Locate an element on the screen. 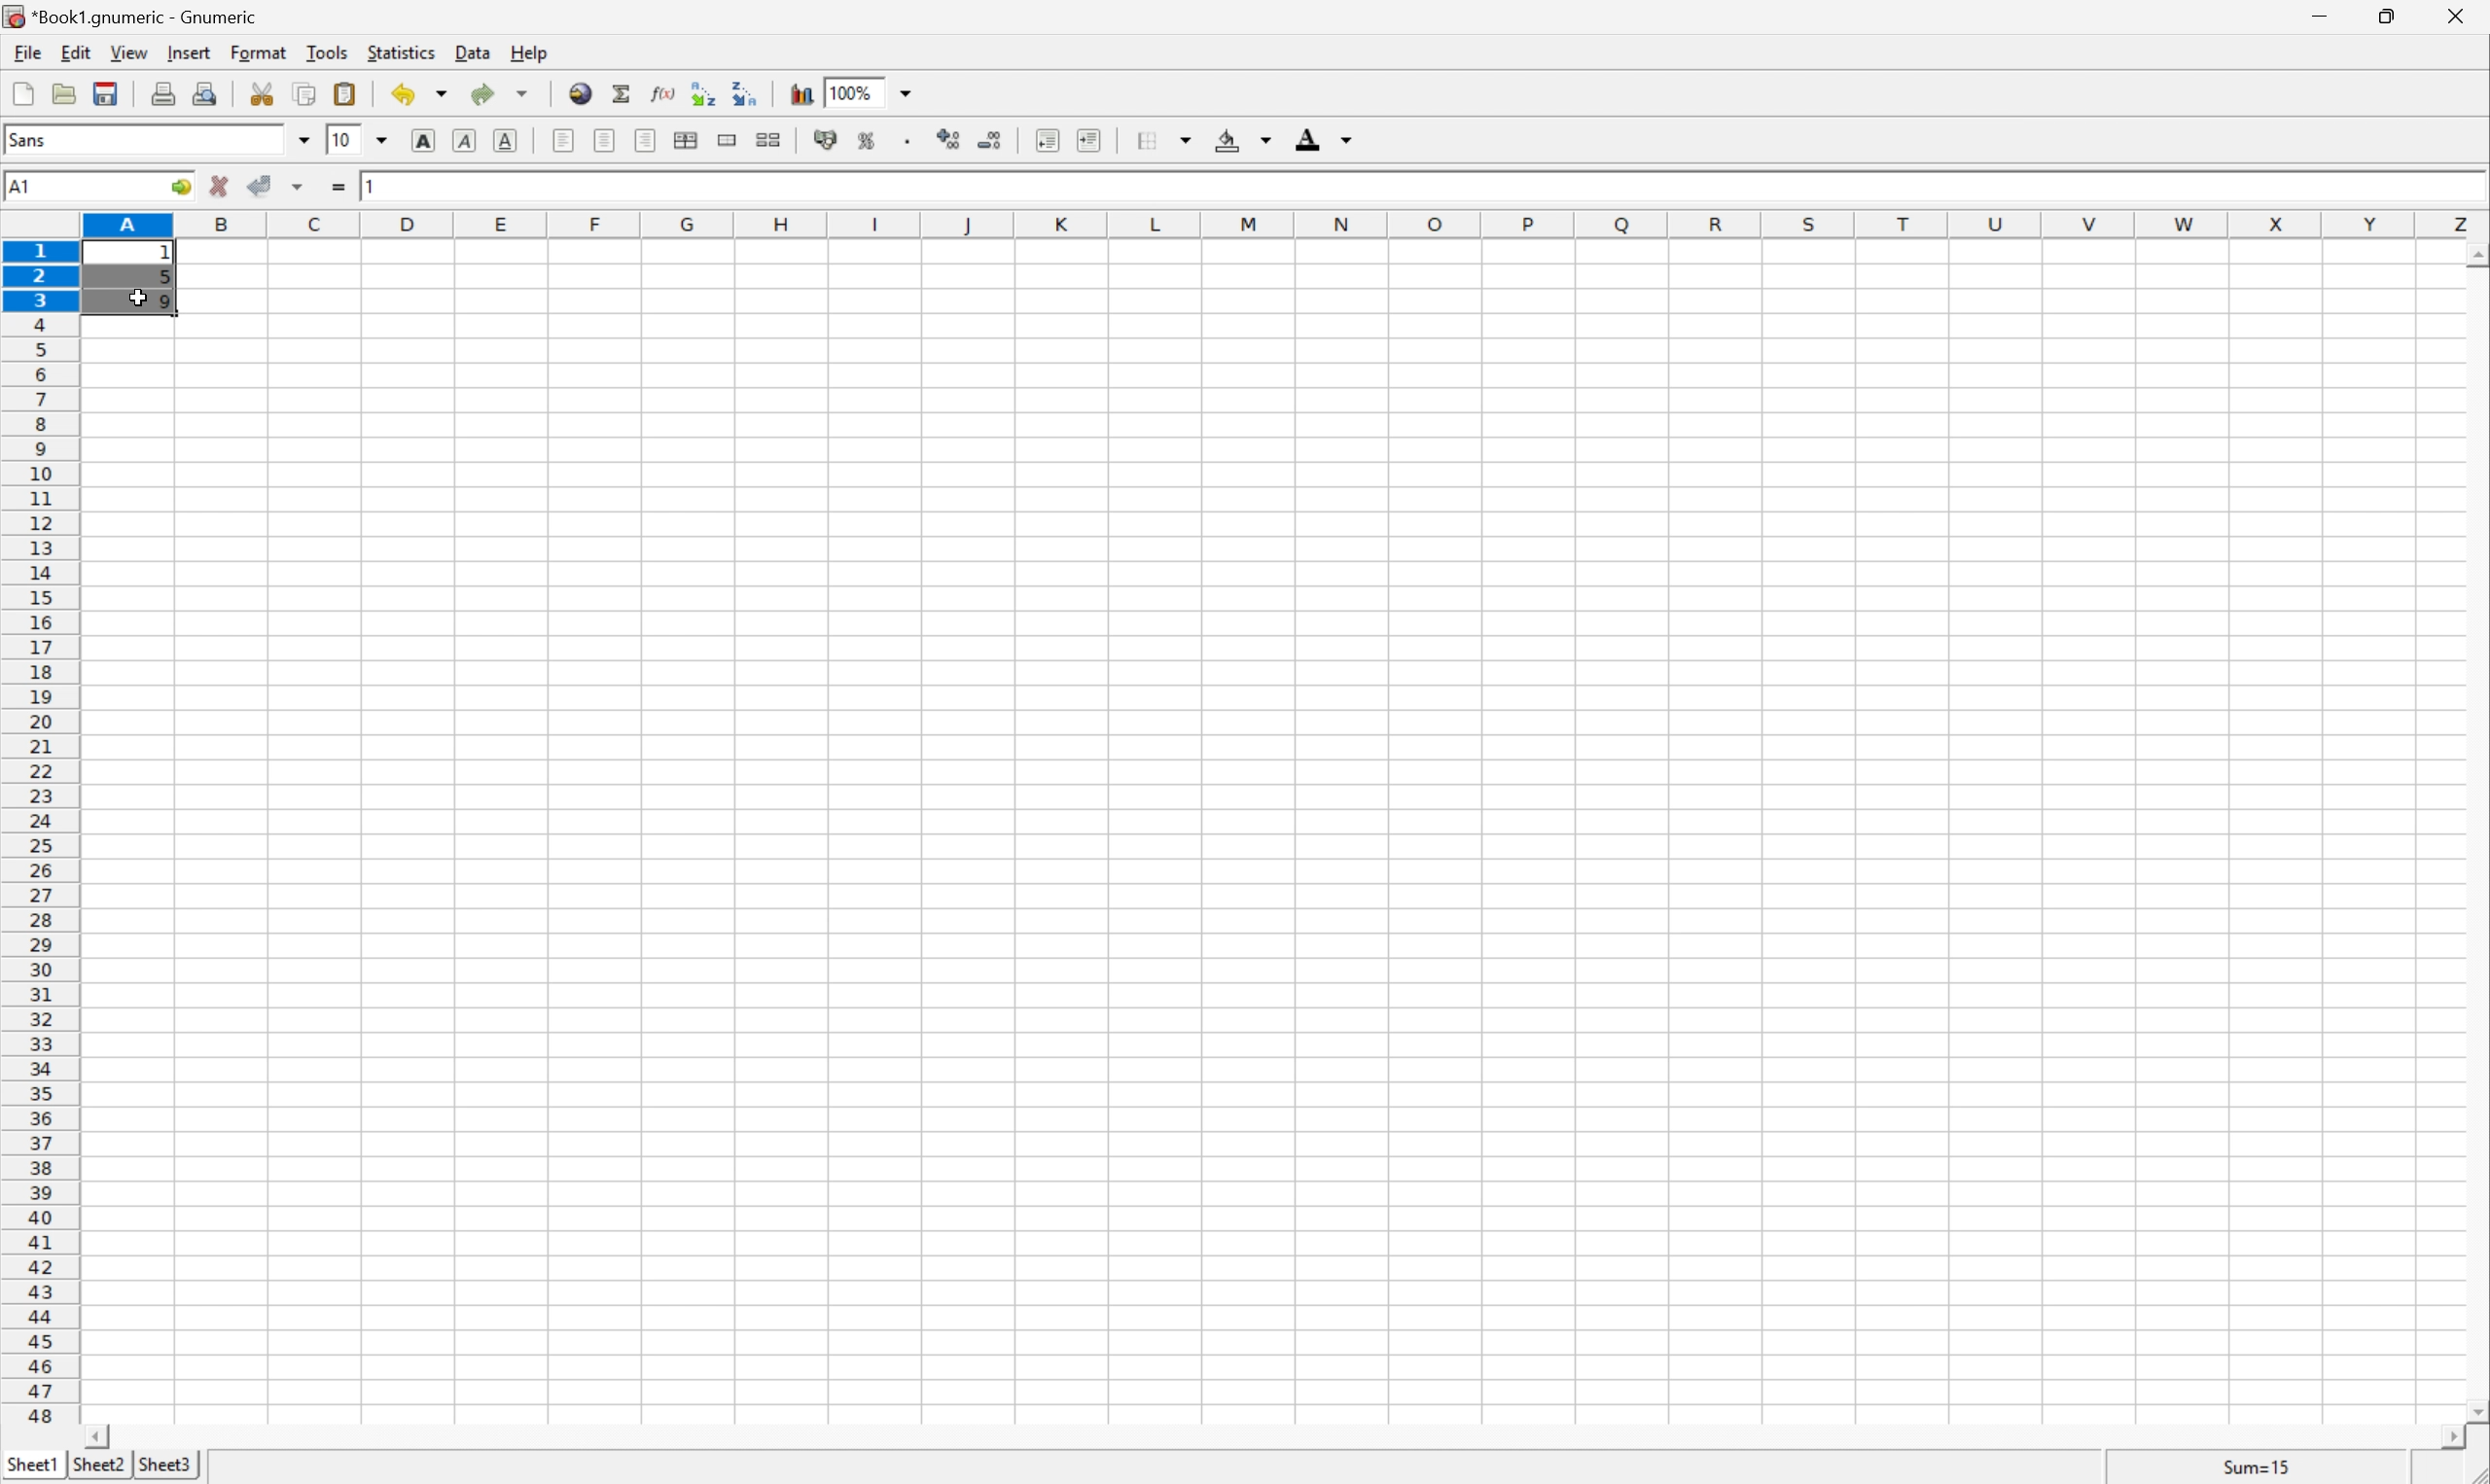 The width and height of the screenshot is (2490, 1484). scroll up is located at coordinates (2474, 257).